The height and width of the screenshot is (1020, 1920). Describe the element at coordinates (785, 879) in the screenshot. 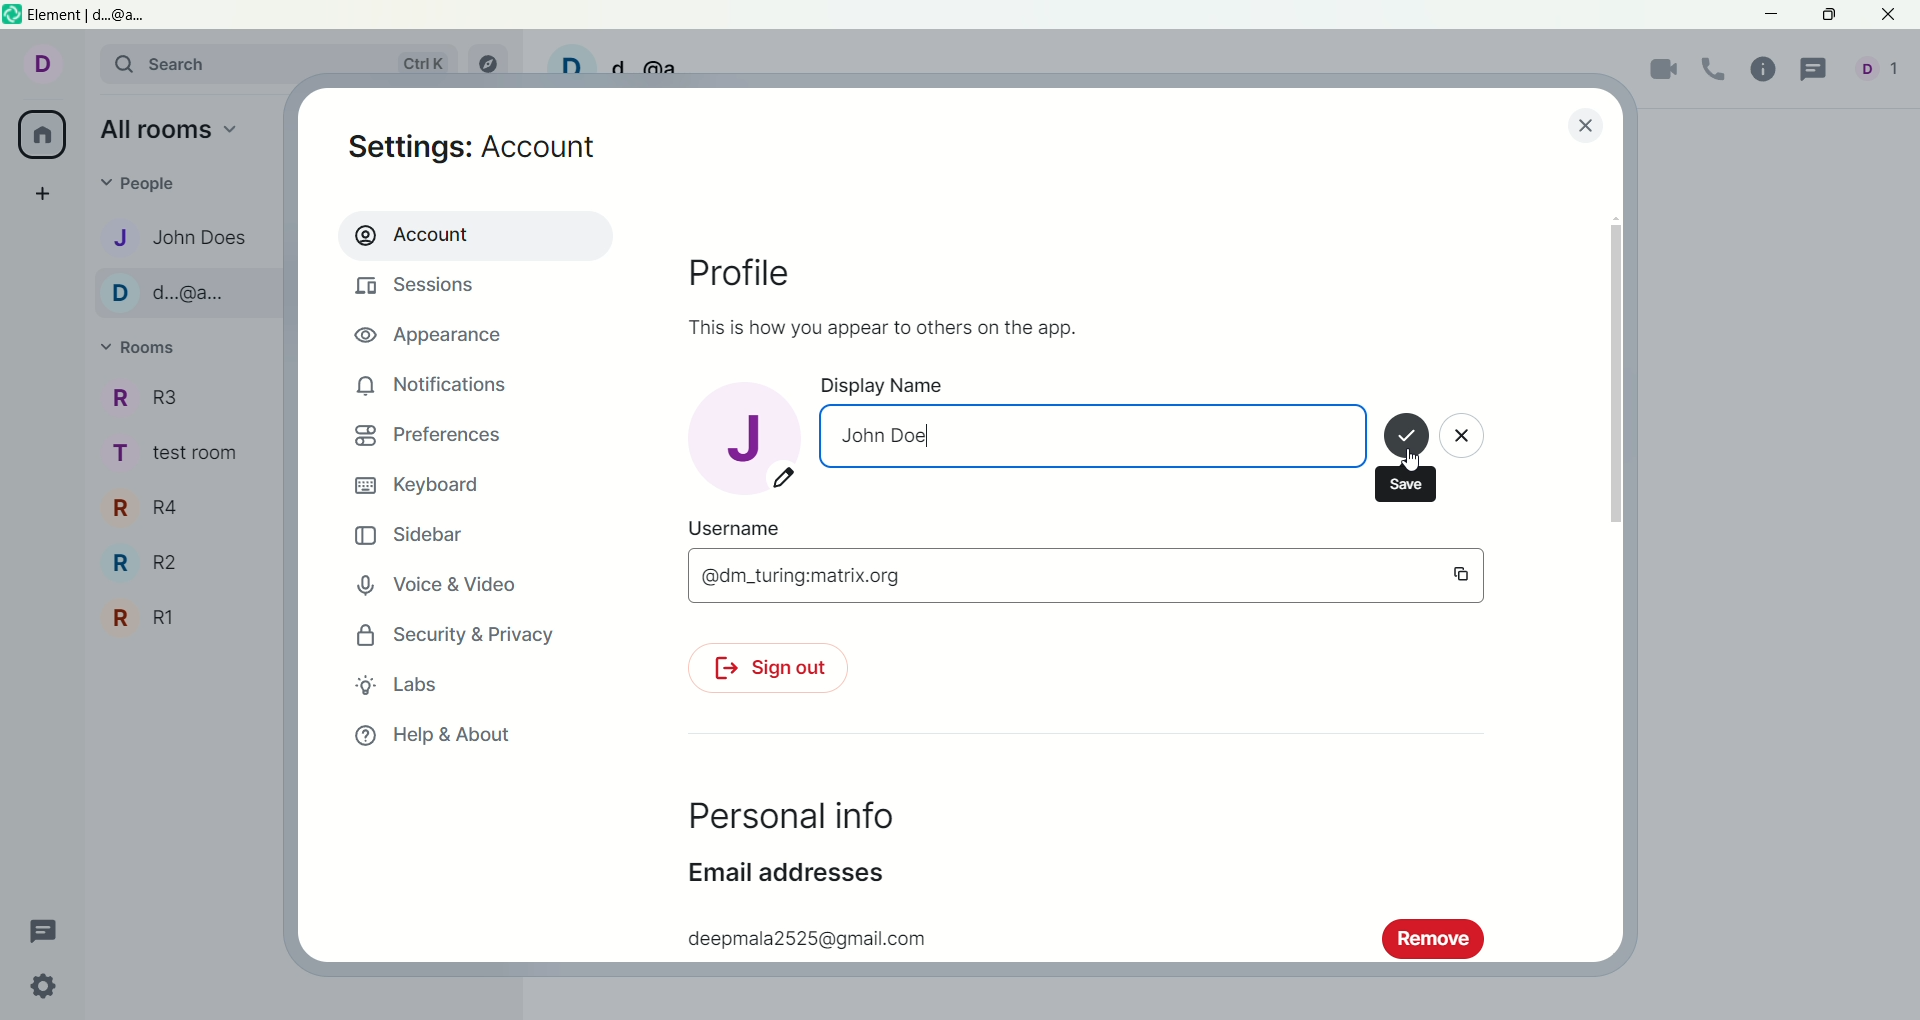

I see `email address` at that location.